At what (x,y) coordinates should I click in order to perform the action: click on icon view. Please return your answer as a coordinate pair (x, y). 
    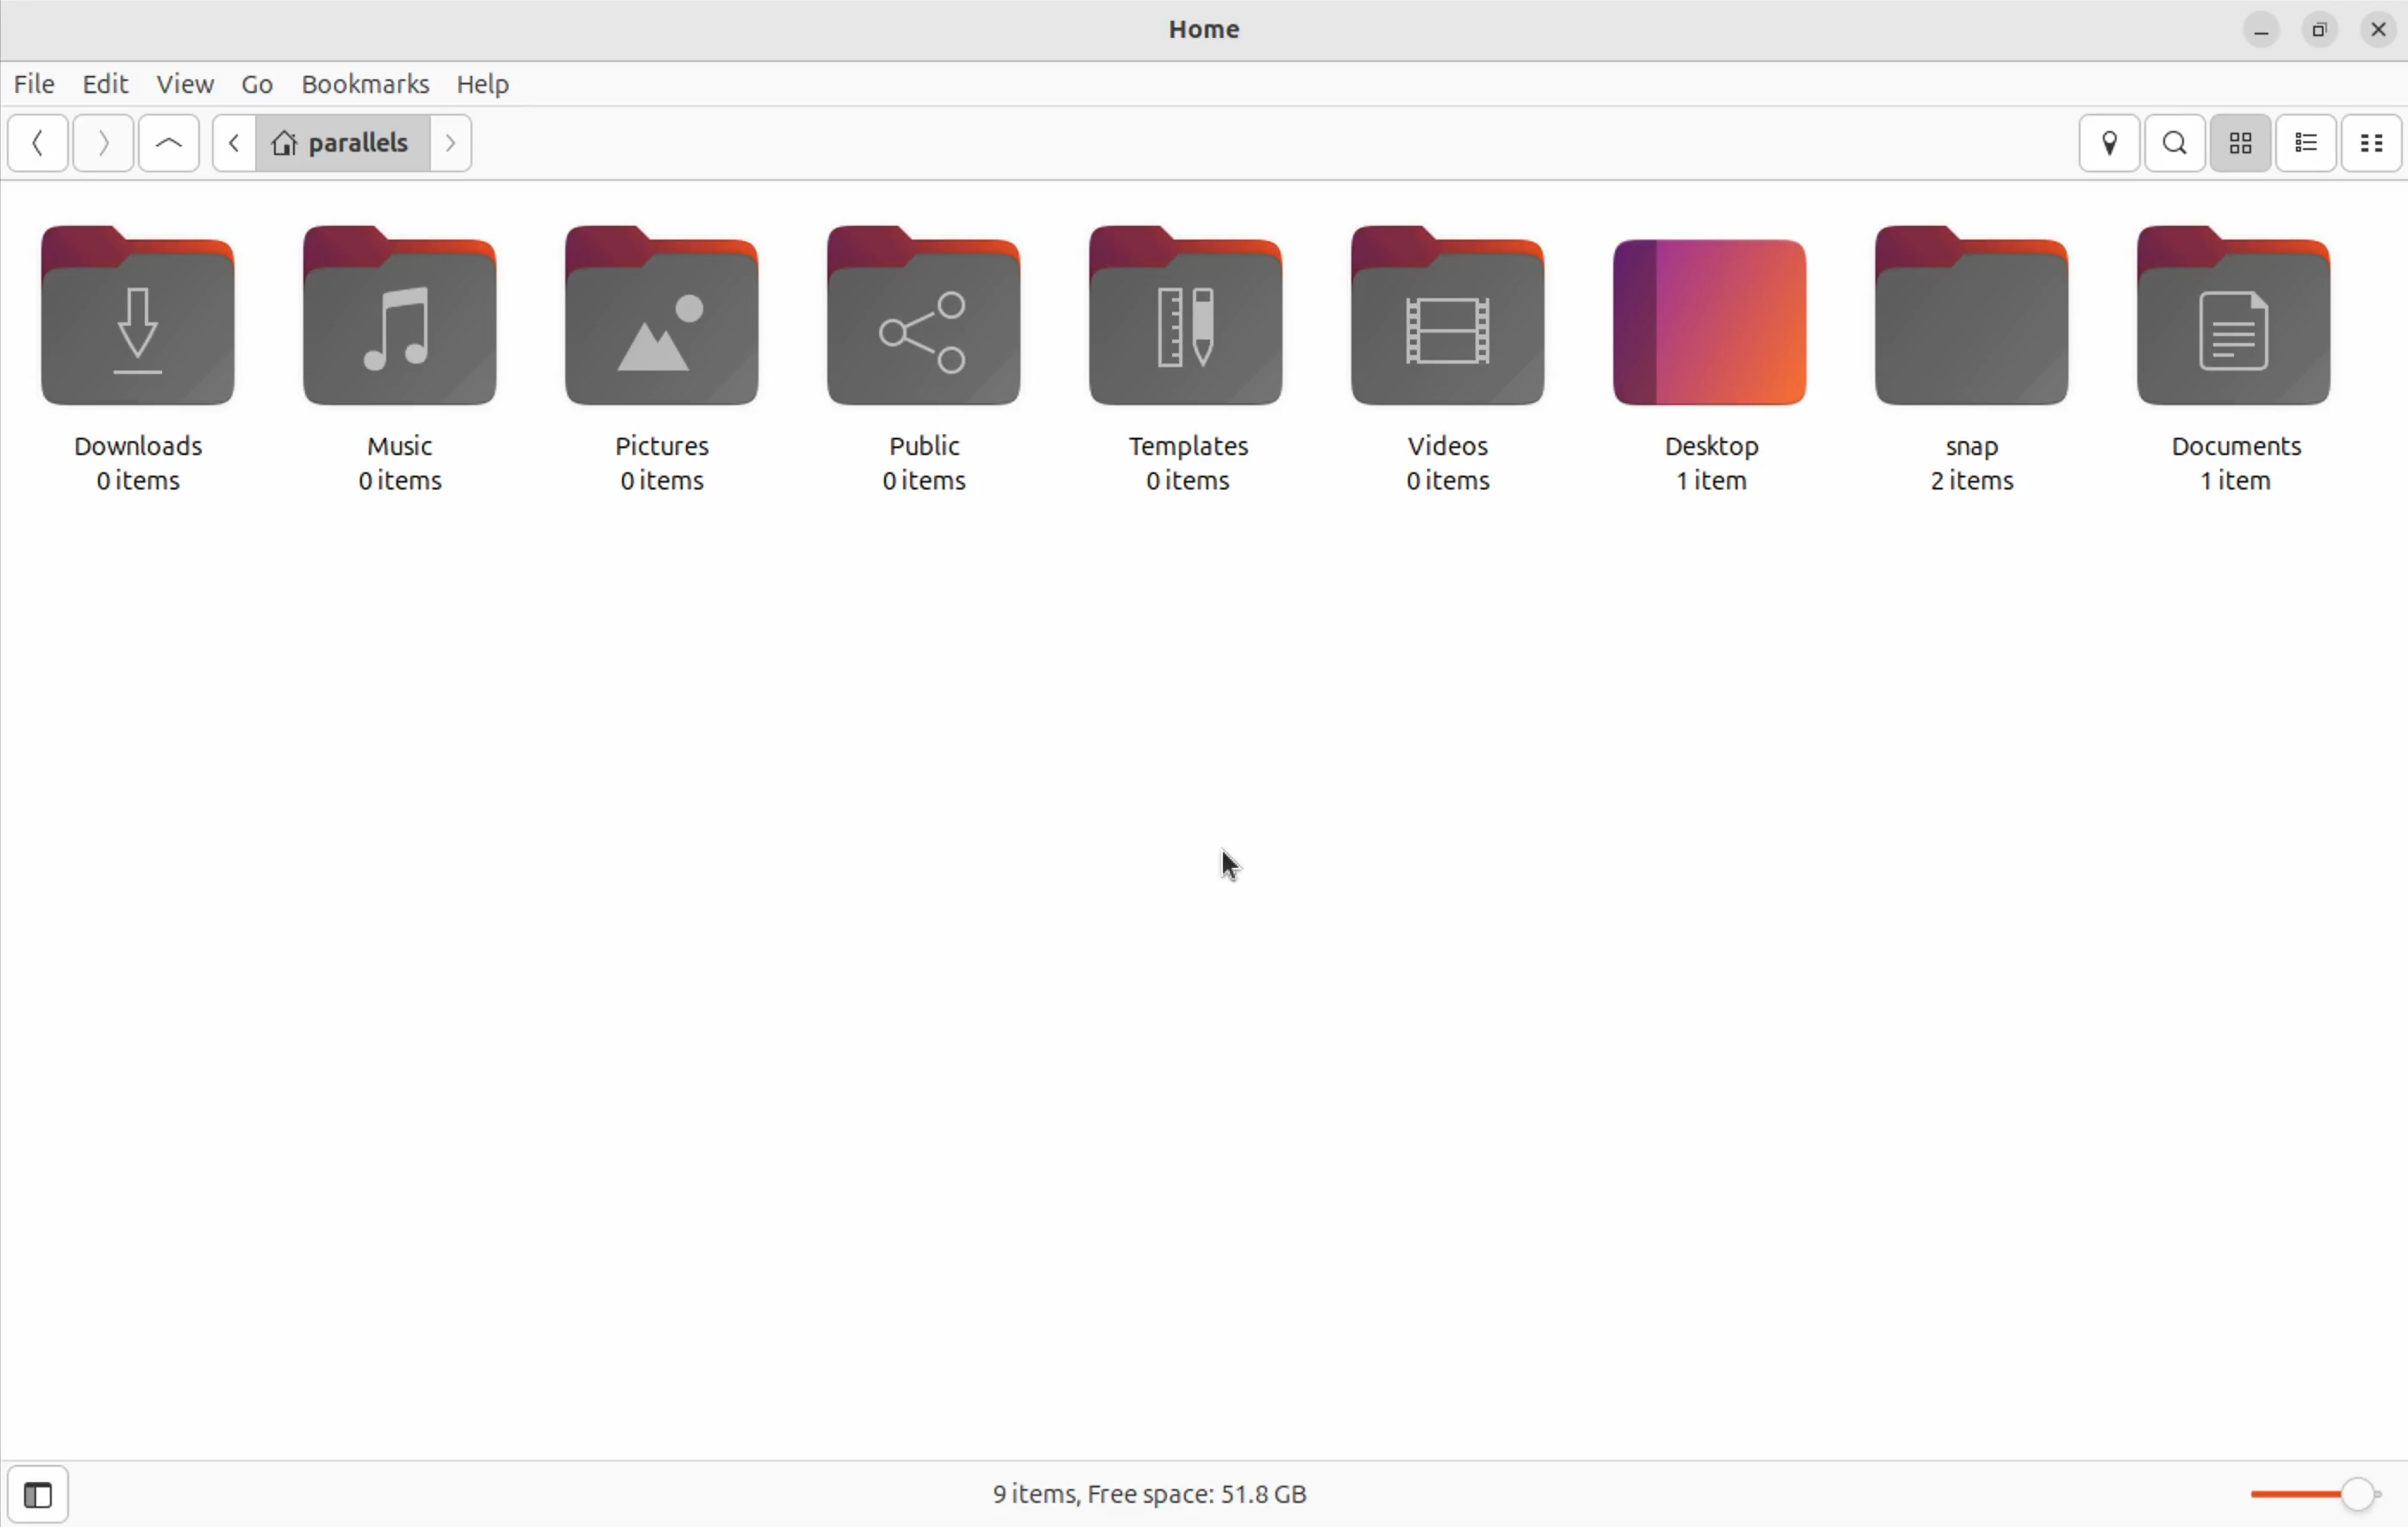
    Looking at the image, I should click on (2243, 141).